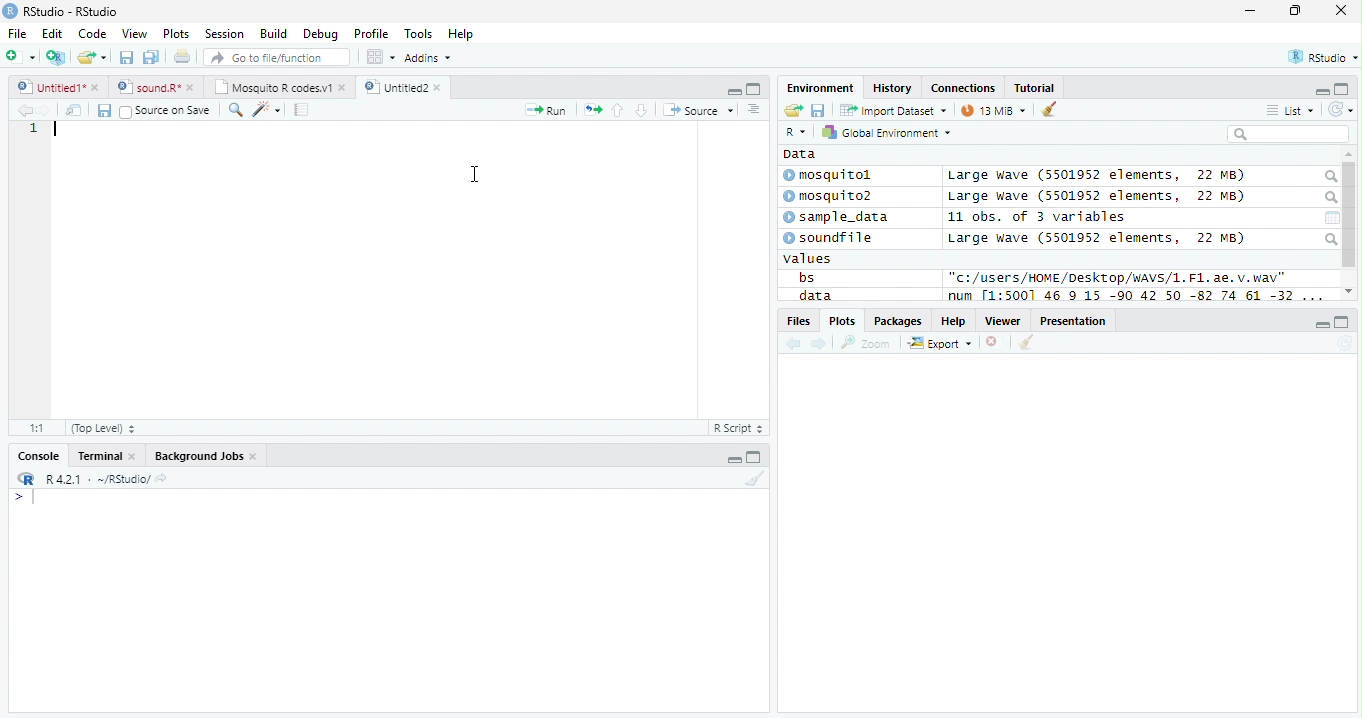 The width and height of the screenshot is (1362, 718). I want to click on Re-run the previous code, so click(592, 110).